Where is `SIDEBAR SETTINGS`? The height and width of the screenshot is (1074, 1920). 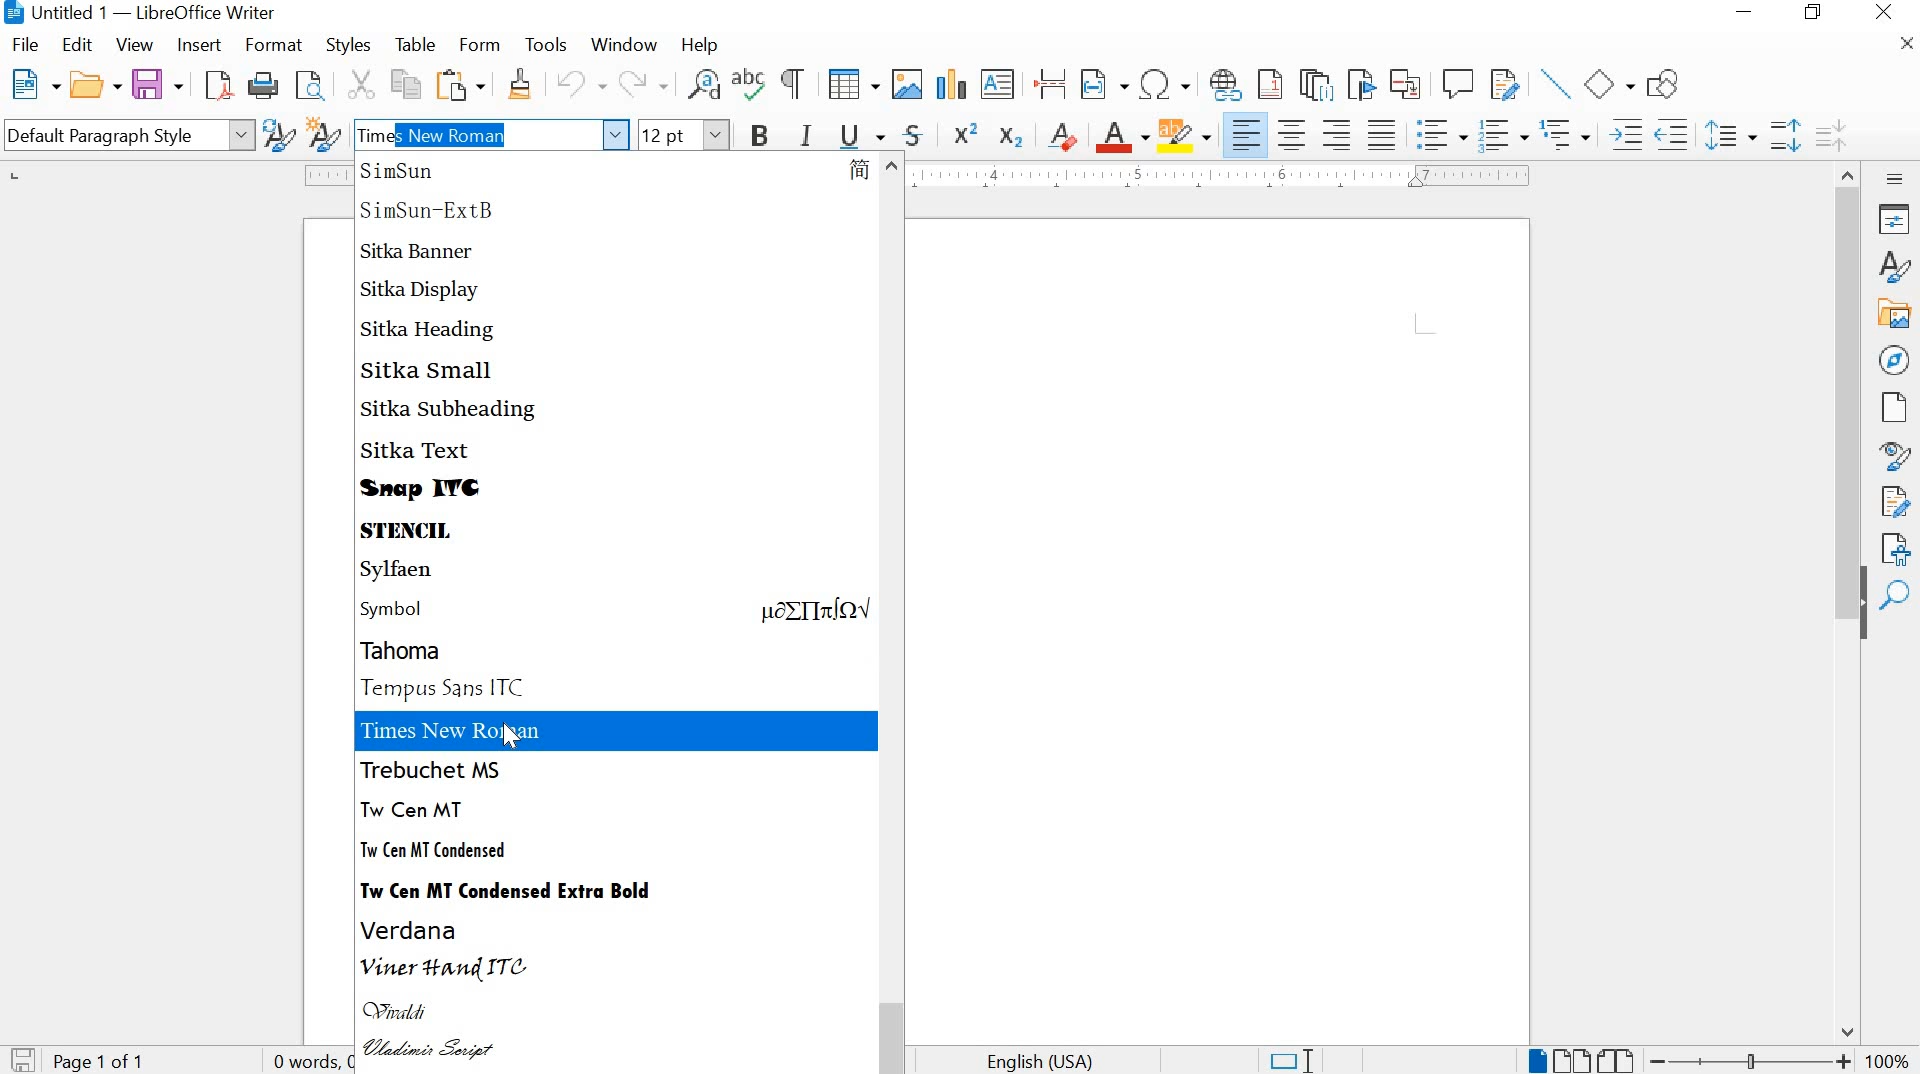 SIDEBAR SETTINGS is located at coordinates (1895, 179).